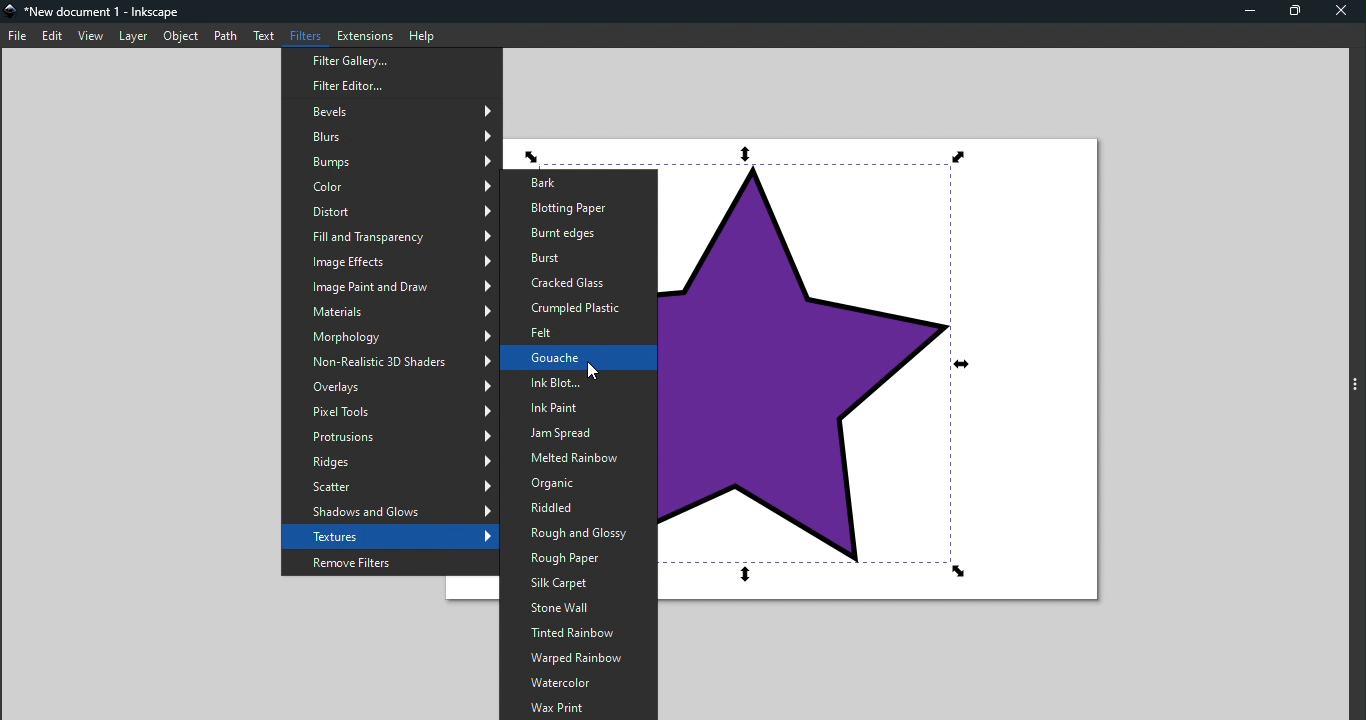 Image resolution: width=1366 pixels, height=720 pixels. I want to click on Riddled, so click(573, 510).